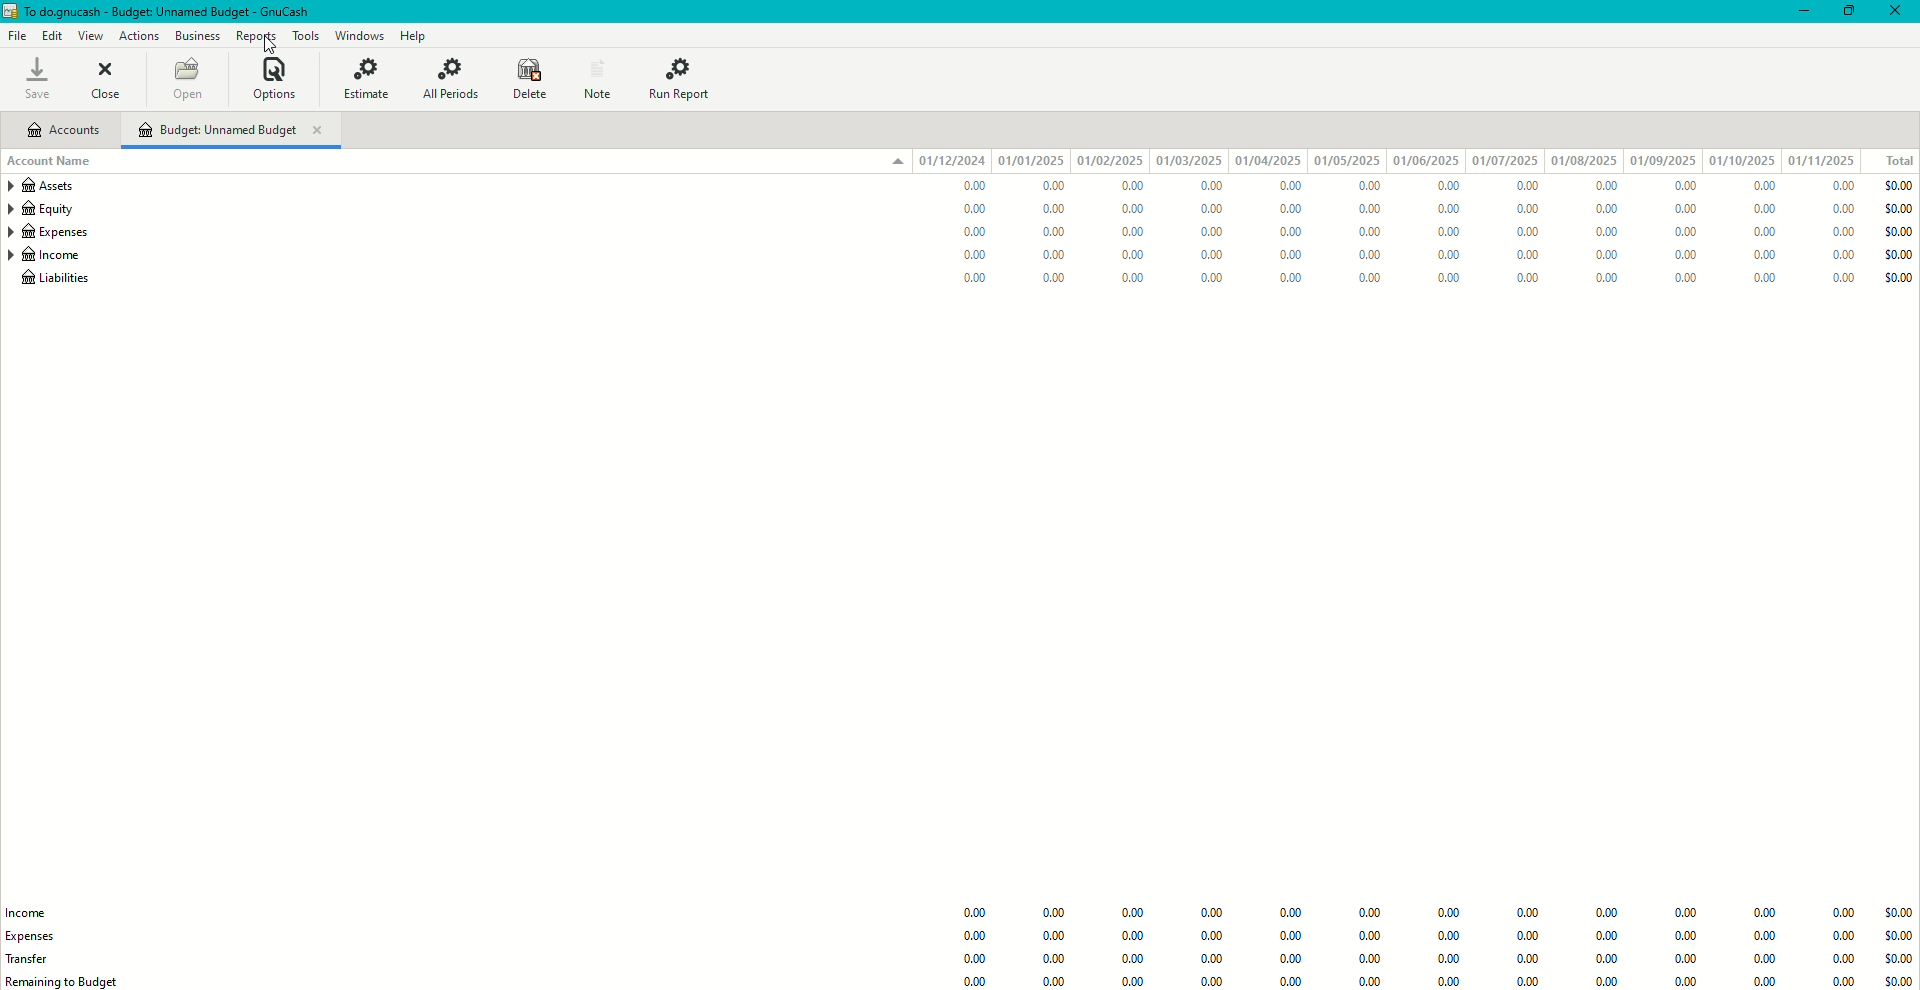  What do you see at coordinates (1527, 982) in the screenshot?
I see `0.00` at bounding box center [1527, 982].